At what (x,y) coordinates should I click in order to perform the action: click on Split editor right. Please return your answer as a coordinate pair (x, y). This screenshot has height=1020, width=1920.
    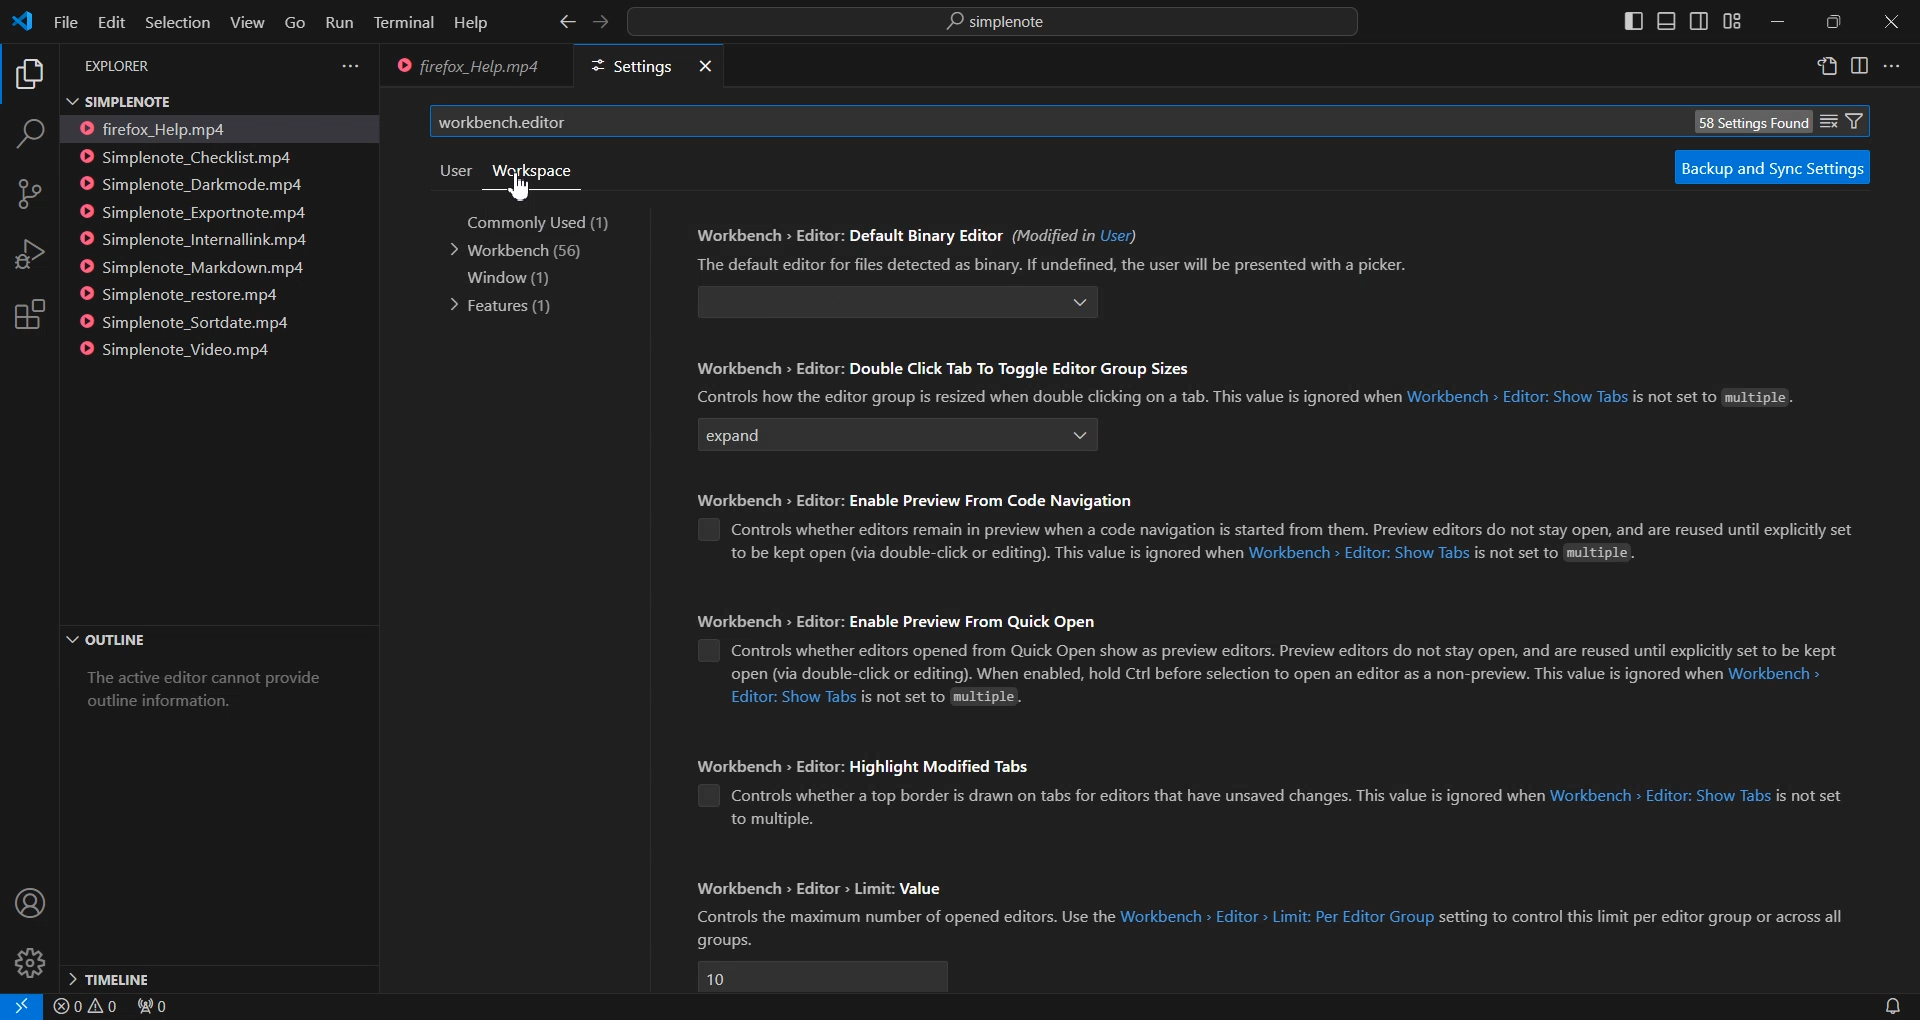
    Looking at the image, I should click on (1859, 66).